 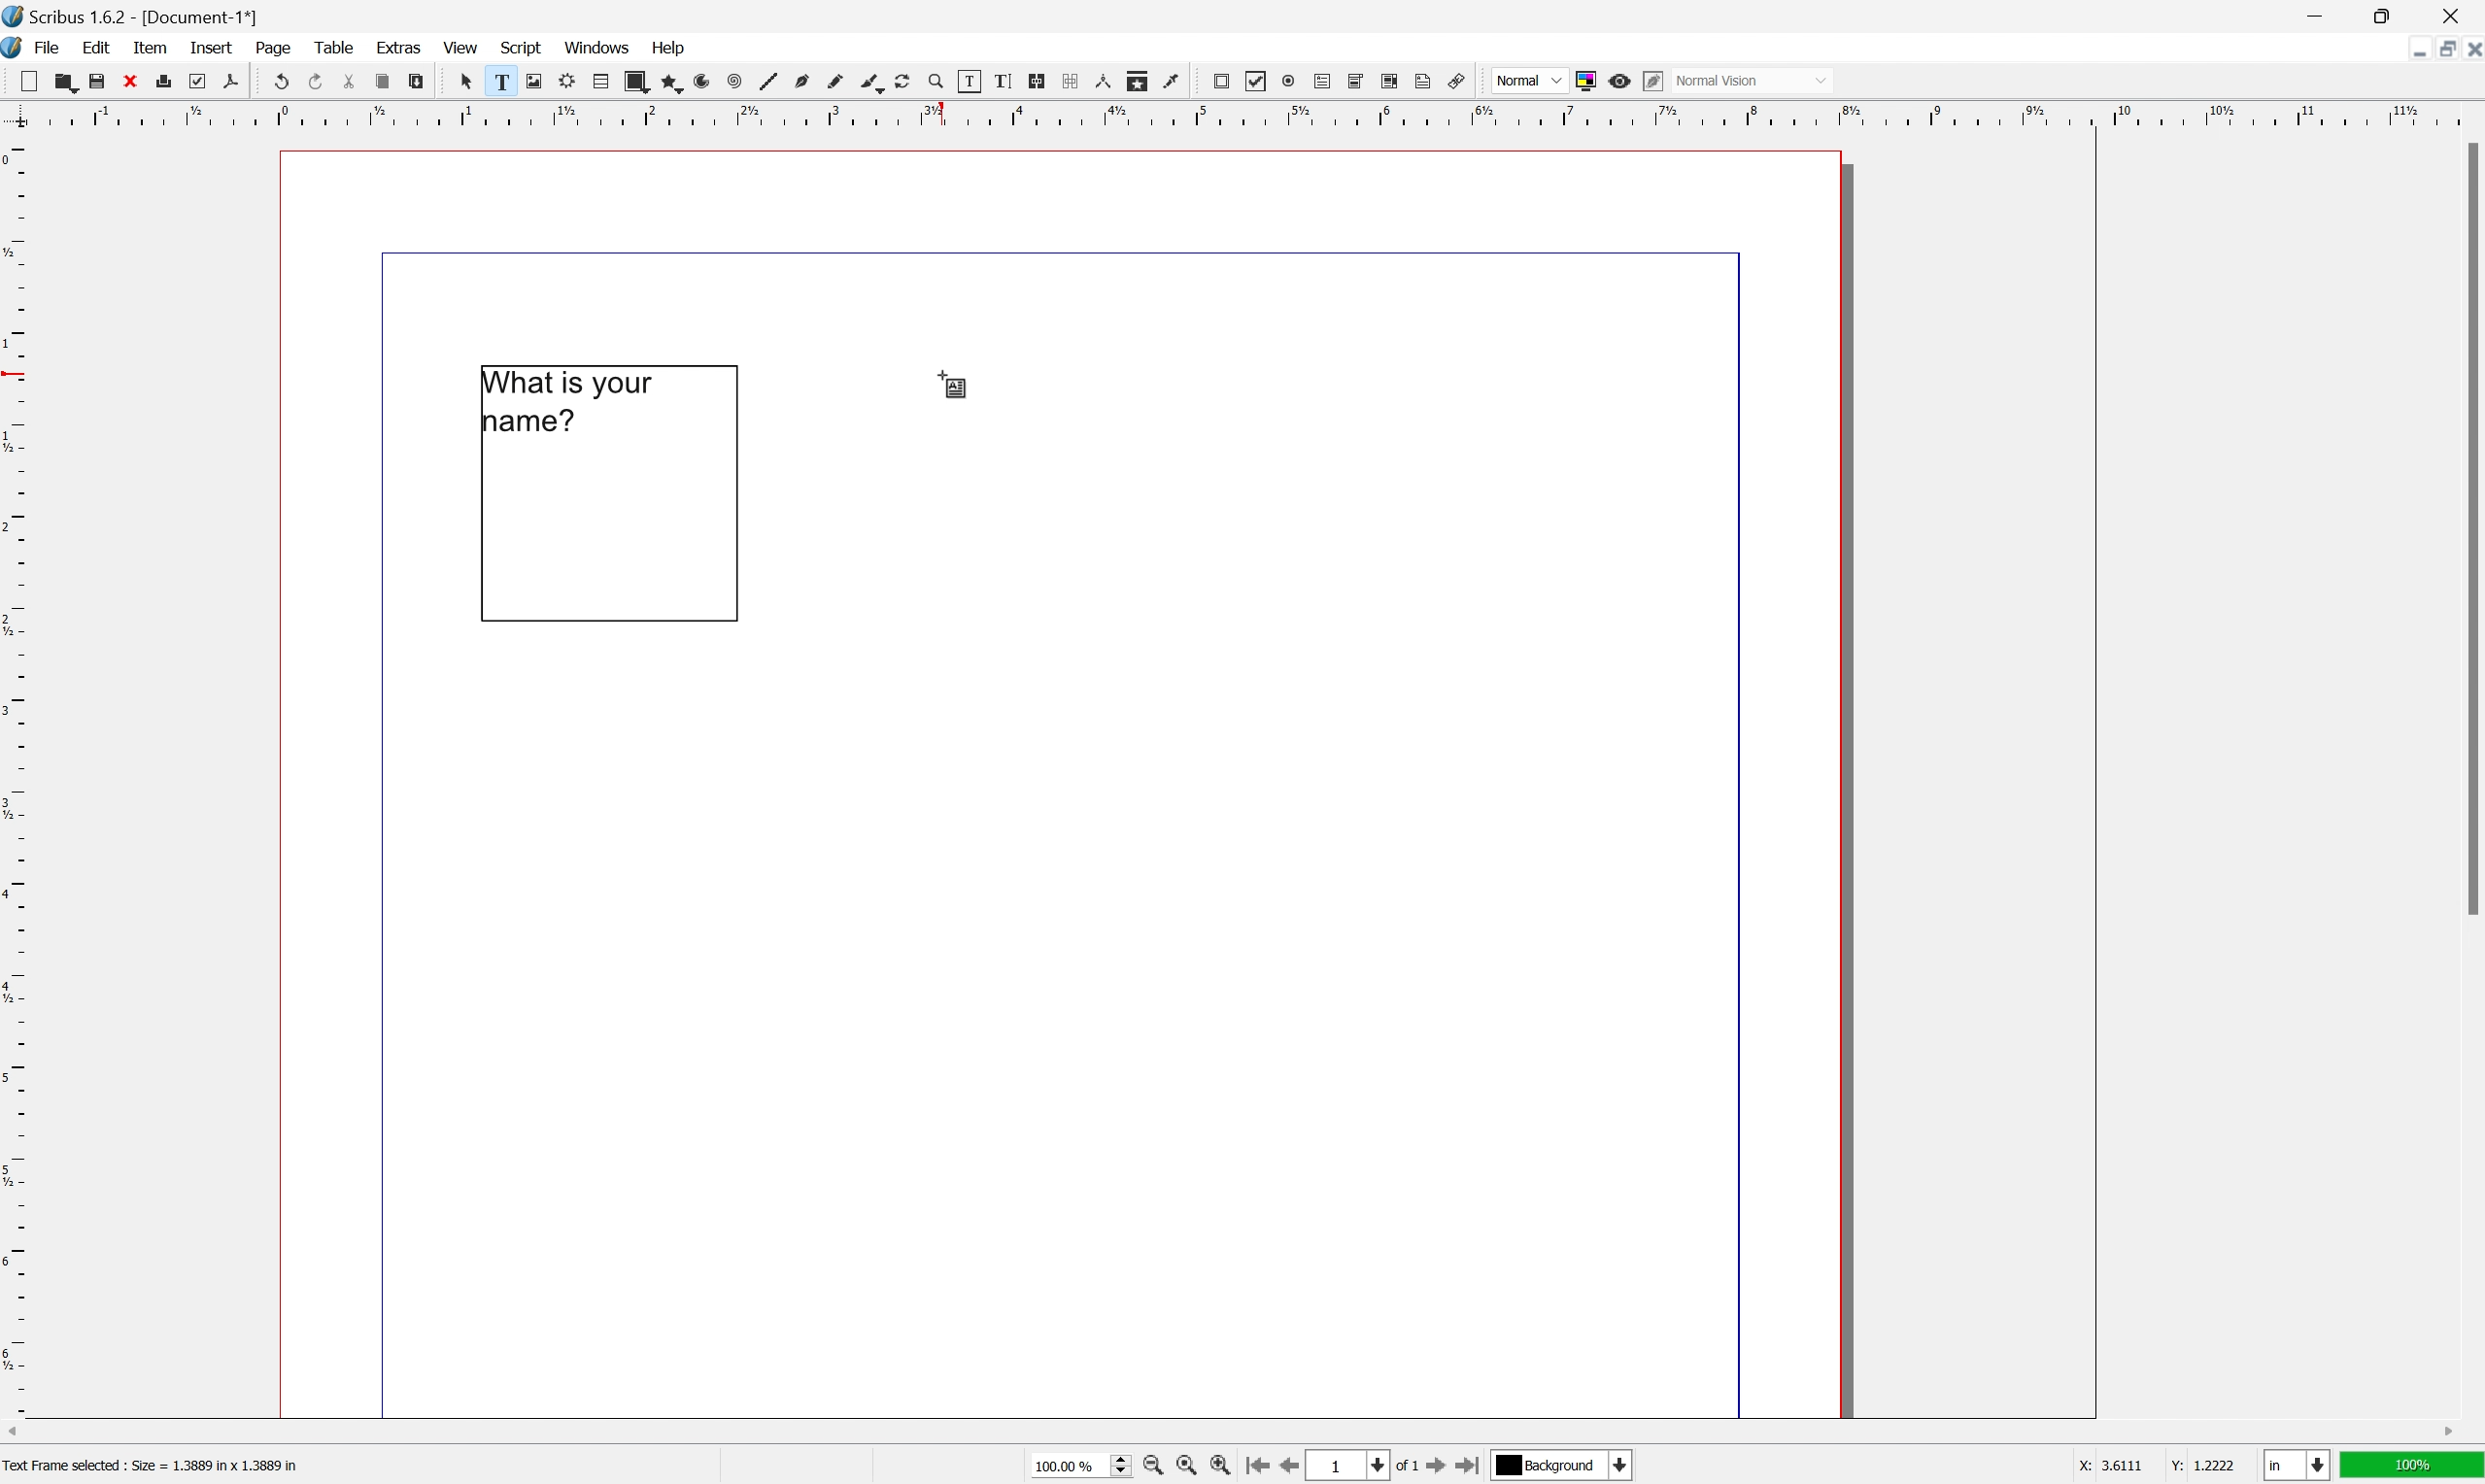 I want to click on 100%, so click(x=2414, y=1470).